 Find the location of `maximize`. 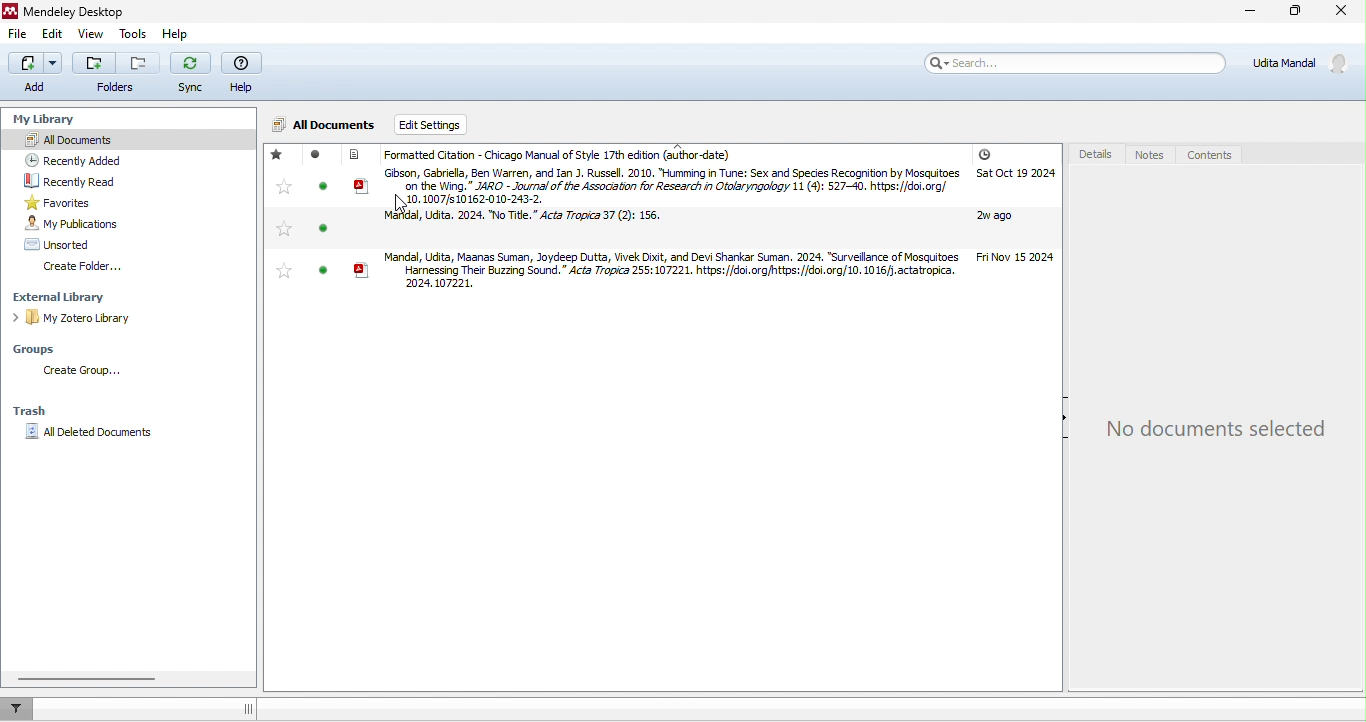

maximize is located at coordinates (1295, 14).